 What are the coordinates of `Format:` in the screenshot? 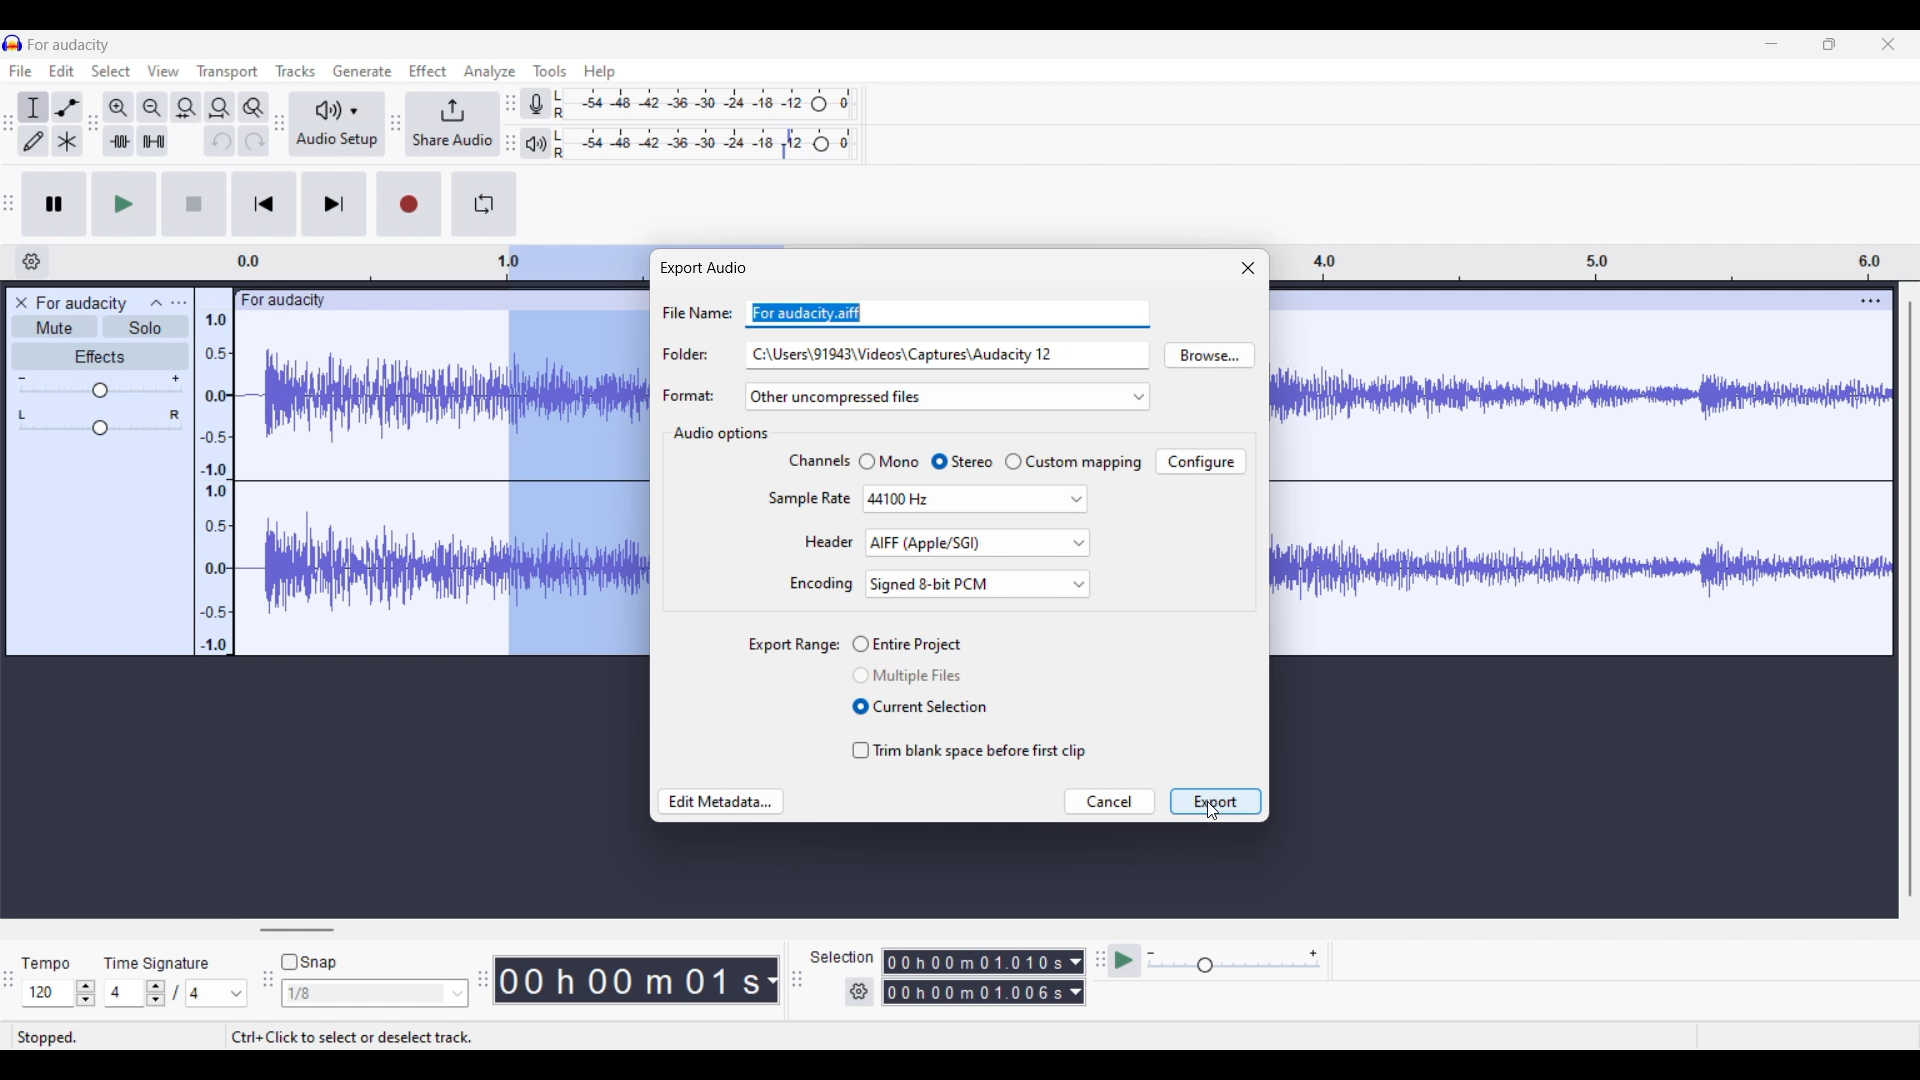 It's located at (690, 391).